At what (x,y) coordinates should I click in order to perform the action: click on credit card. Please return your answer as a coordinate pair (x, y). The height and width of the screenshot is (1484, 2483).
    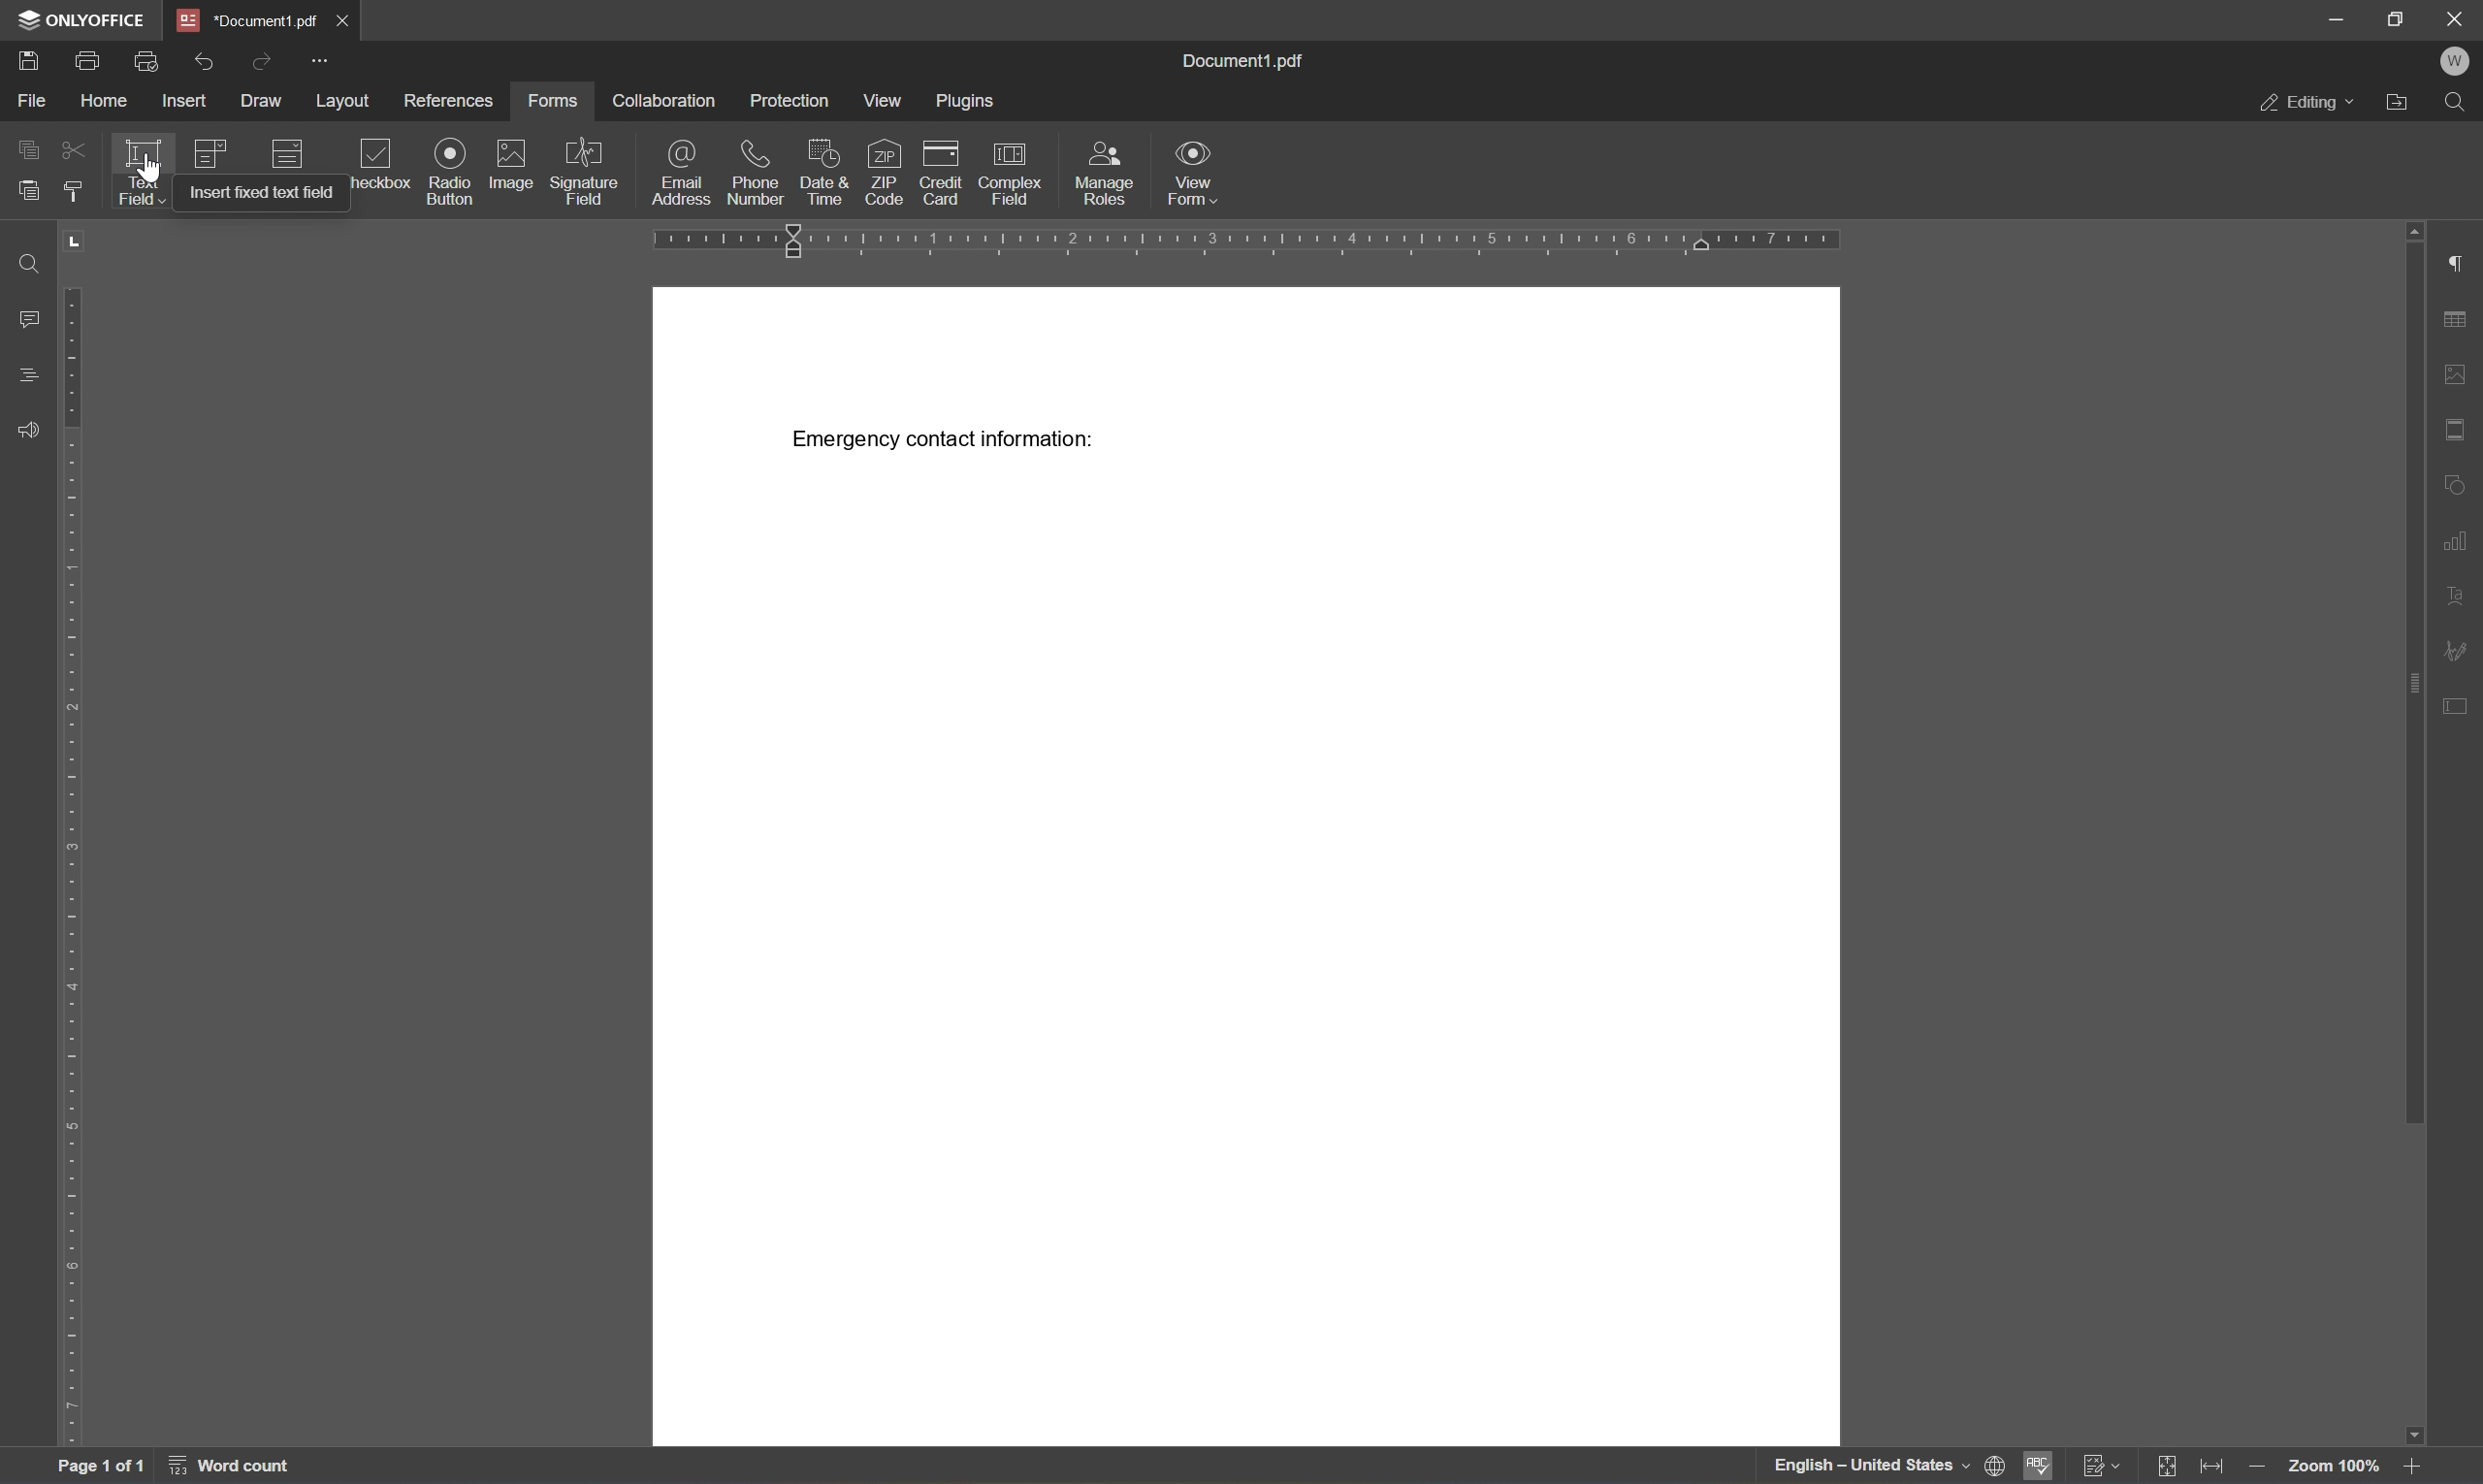
    Looking at the image, I should click on (941, 172).